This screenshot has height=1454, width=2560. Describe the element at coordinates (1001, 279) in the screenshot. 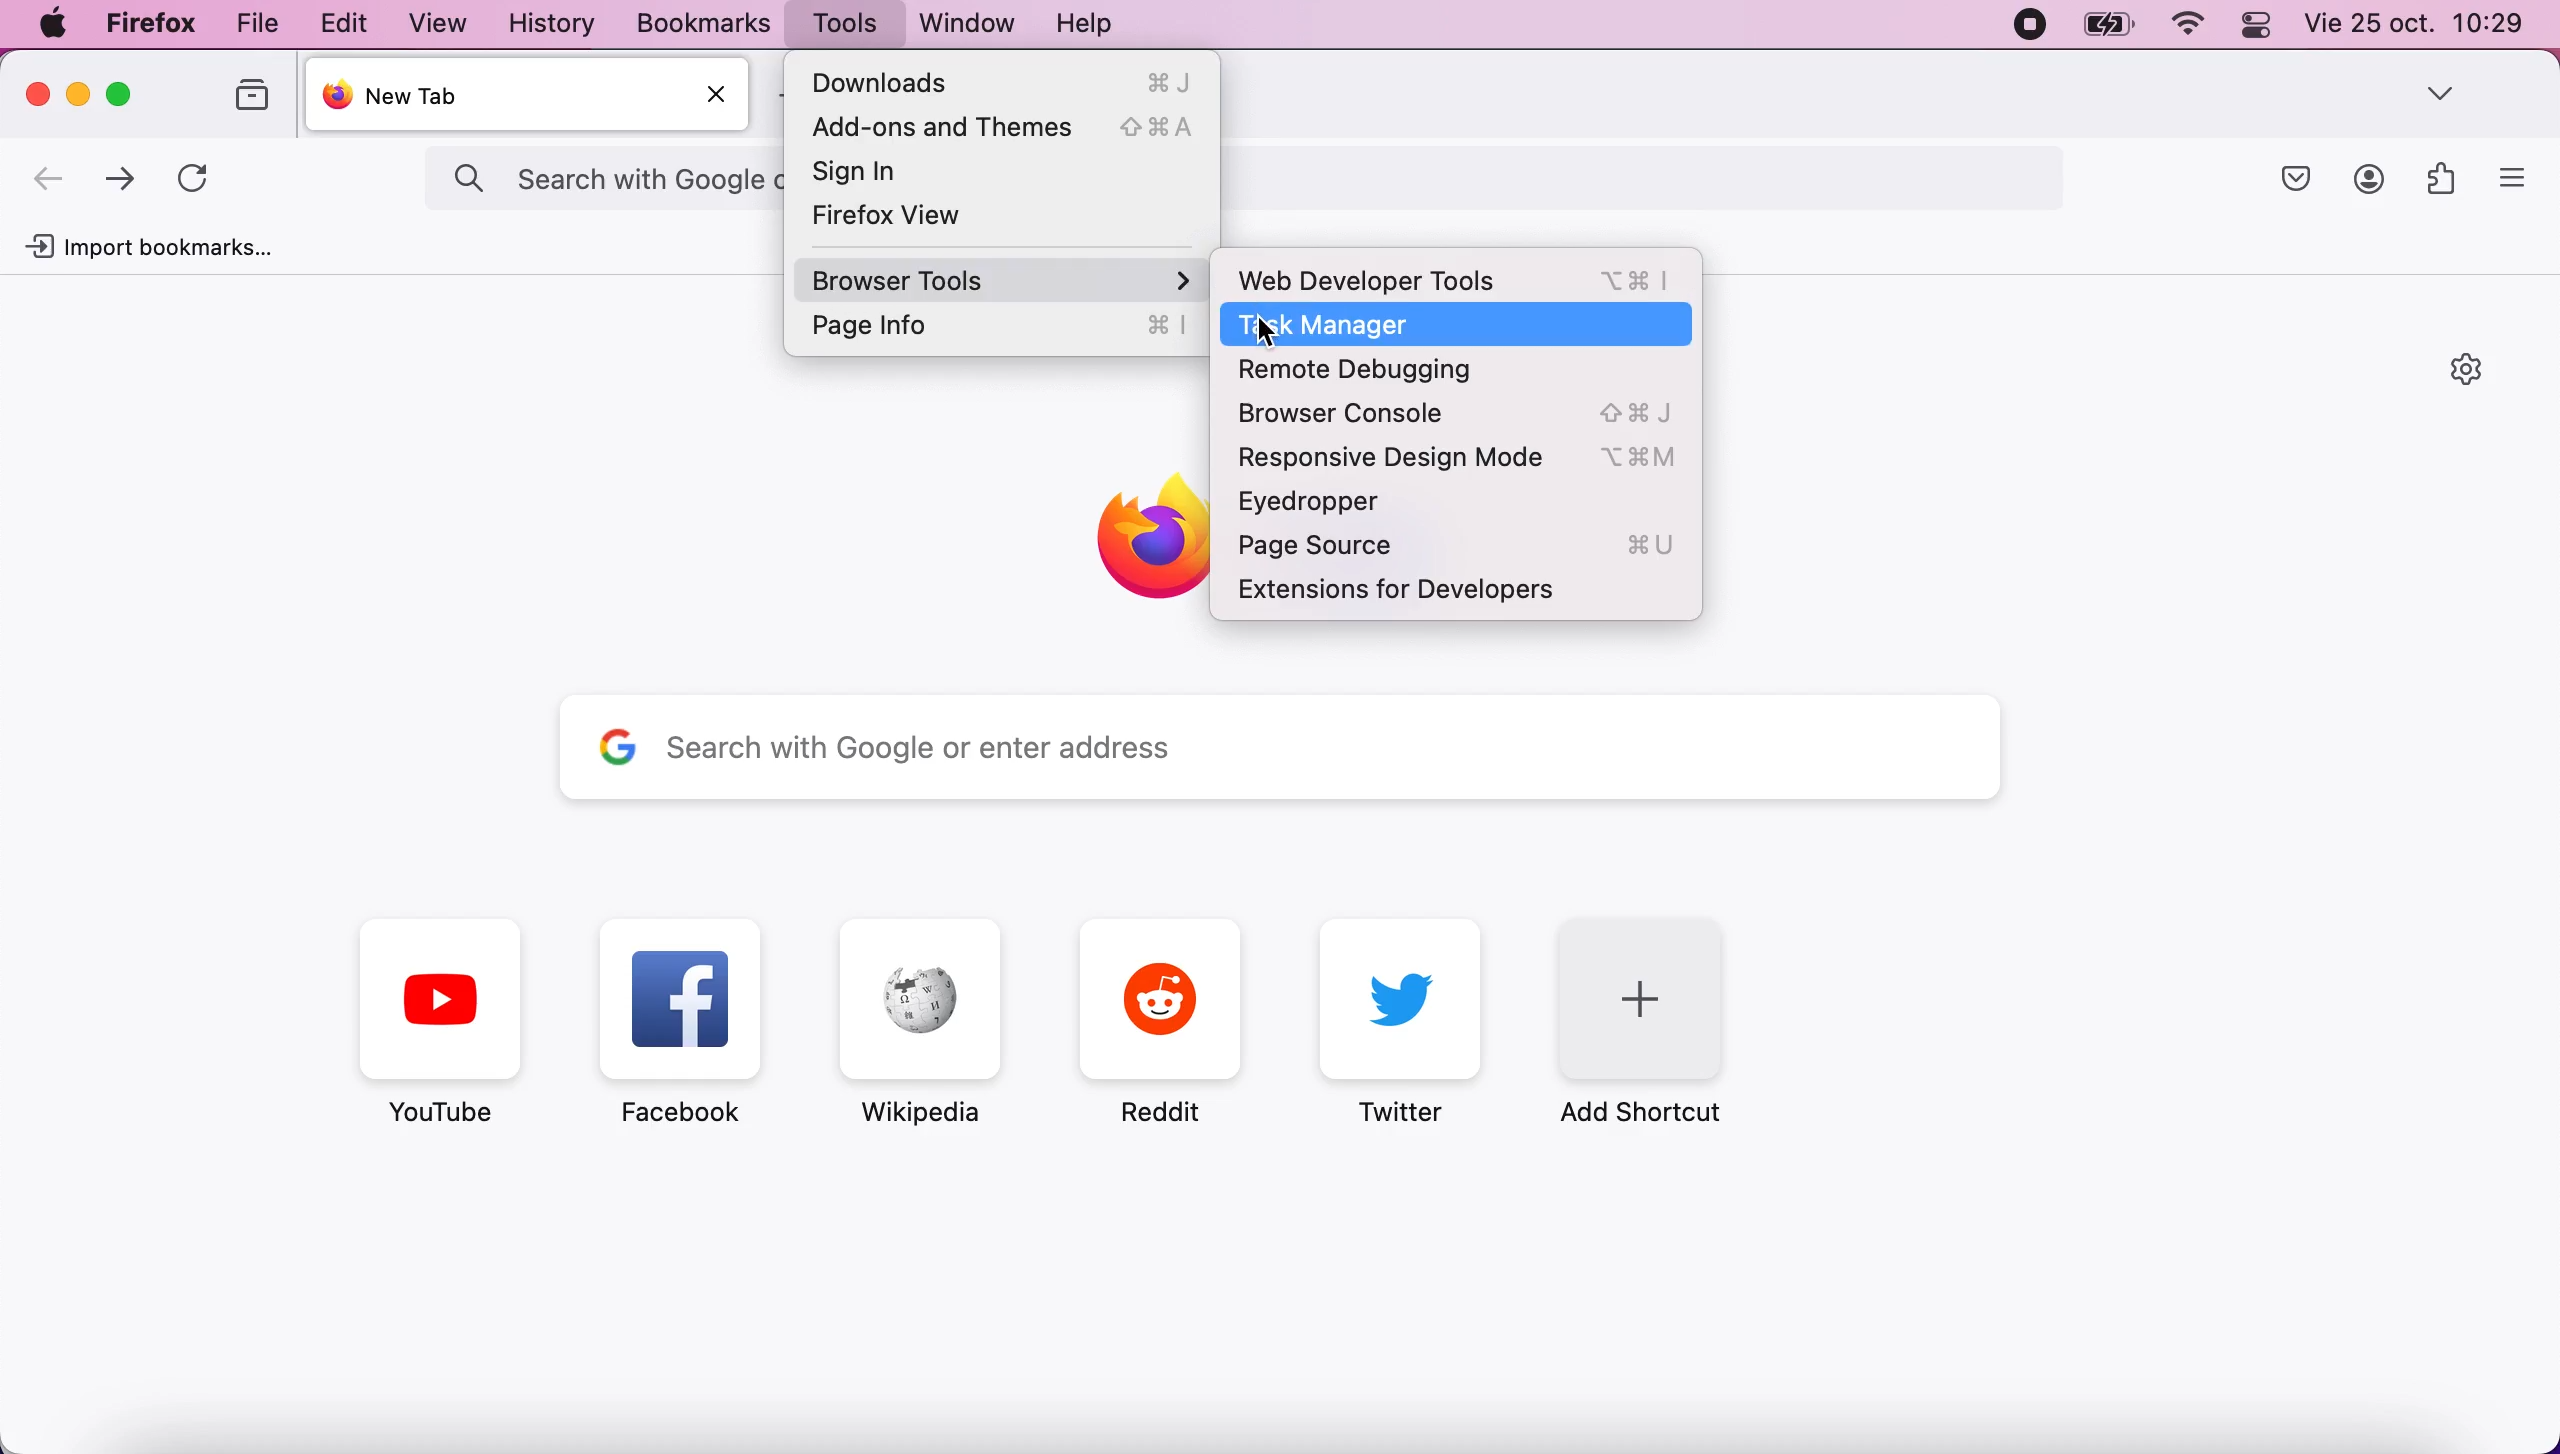

I see `Browser Tools` at that location.